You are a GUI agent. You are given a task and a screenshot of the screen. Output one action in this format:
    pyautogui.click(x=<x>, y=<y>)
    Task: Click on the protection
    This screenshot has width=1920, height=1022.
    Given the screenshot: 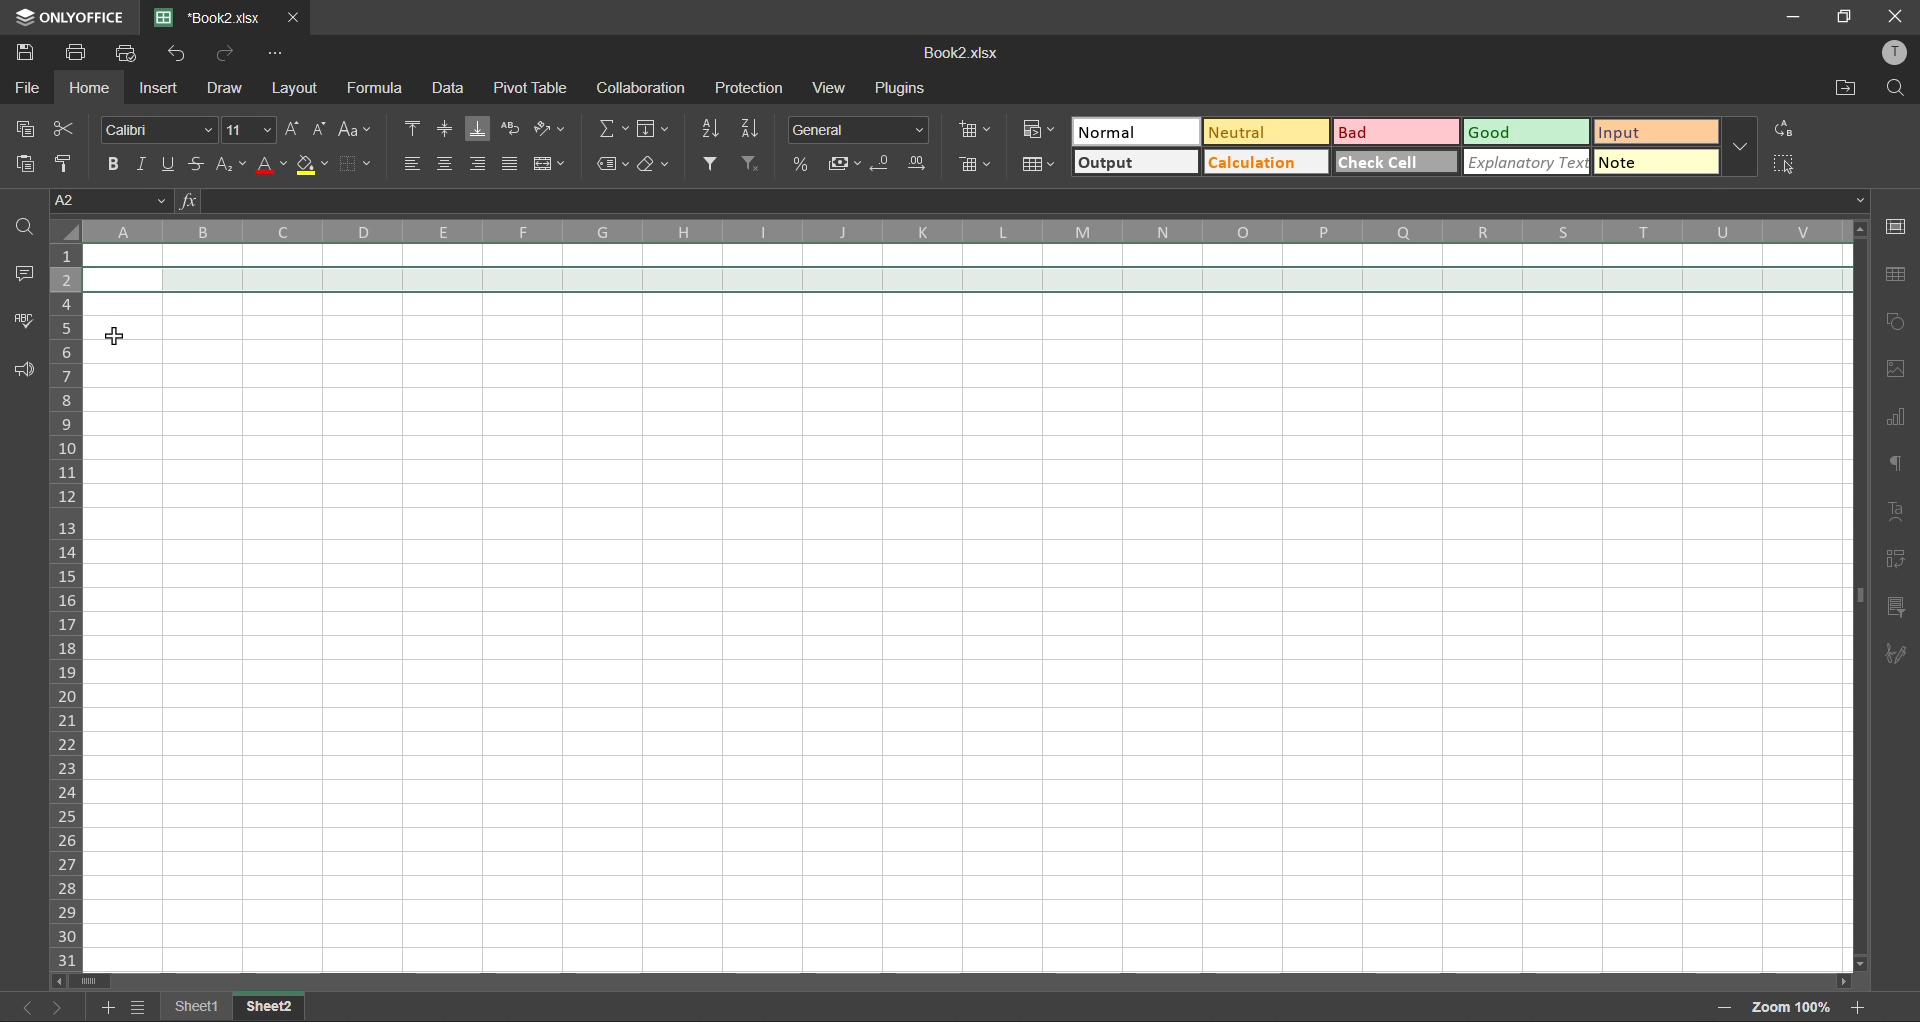 What is the action you would take?
    pyautogui.click(x=754, y=88)
    